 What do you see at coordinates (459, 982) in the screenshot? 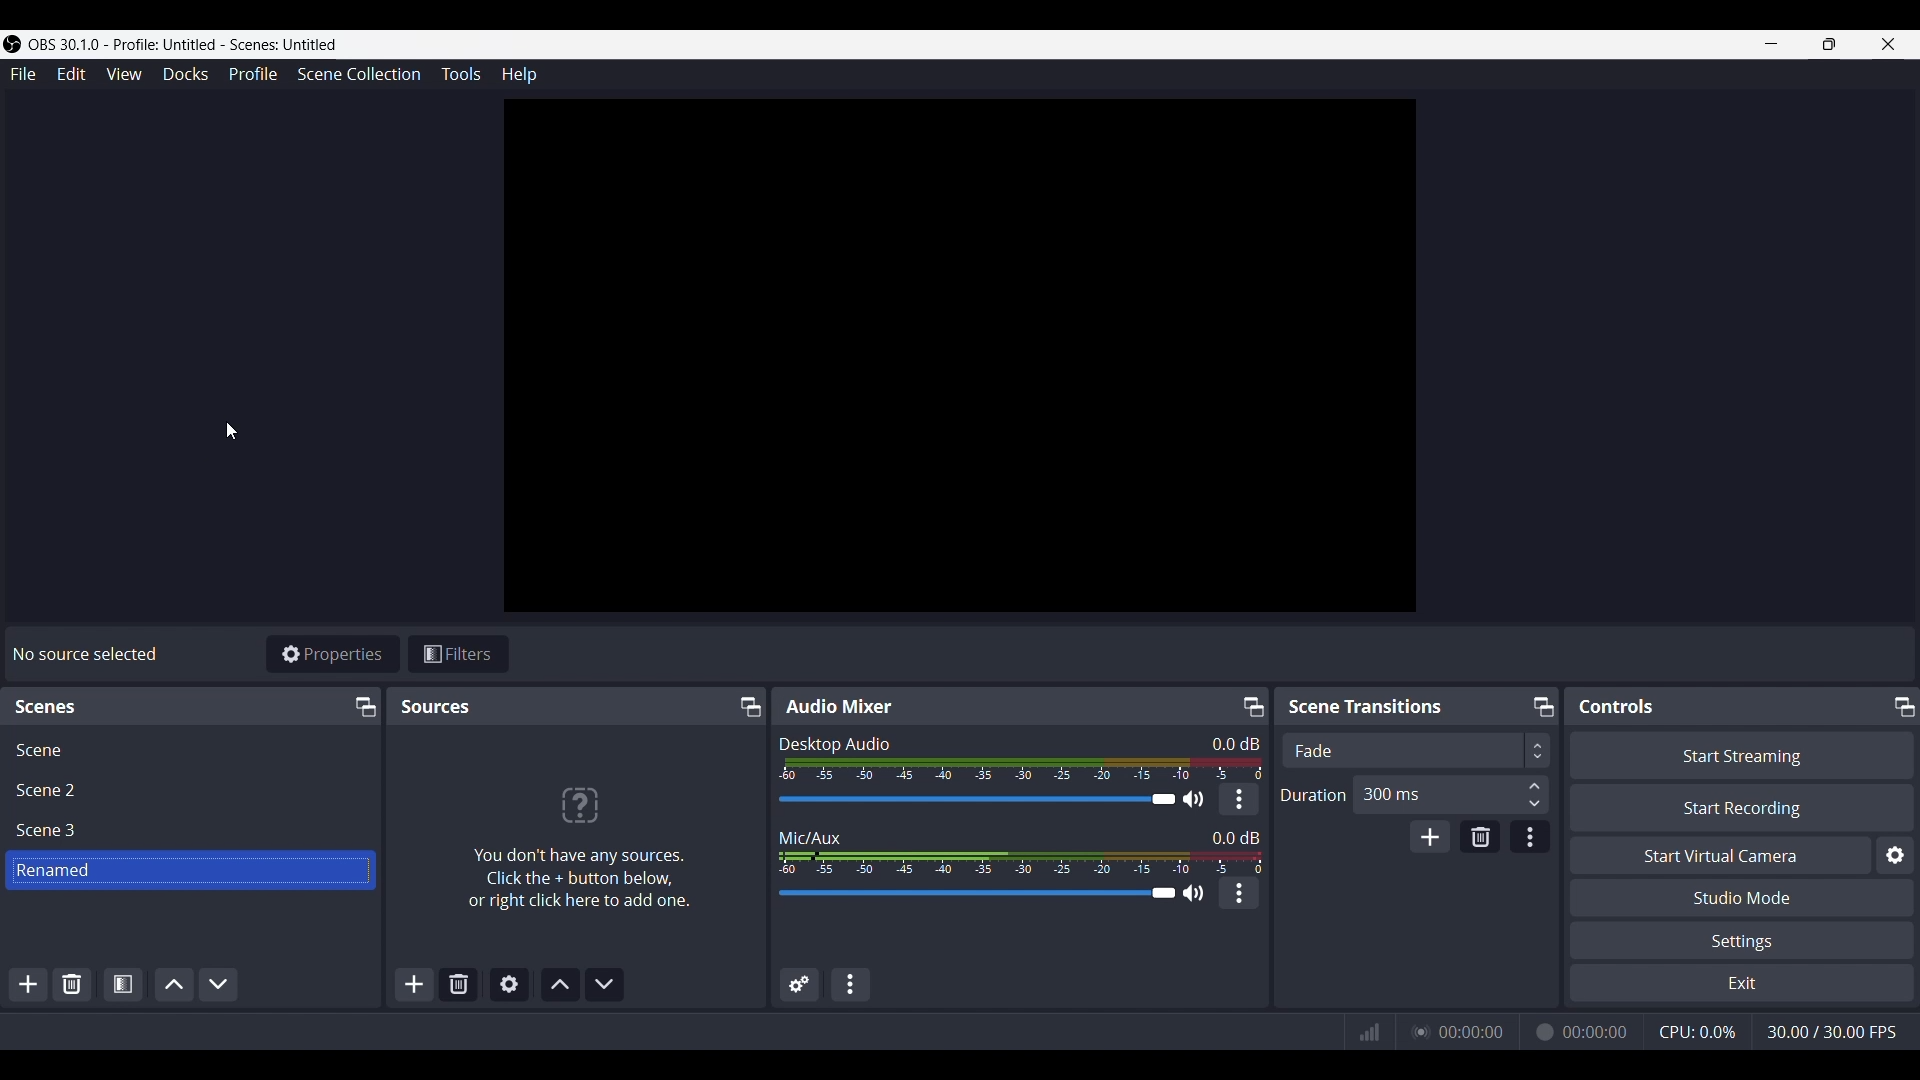
I see `Remove selected scene(s)` at bounding box center [459, 982].